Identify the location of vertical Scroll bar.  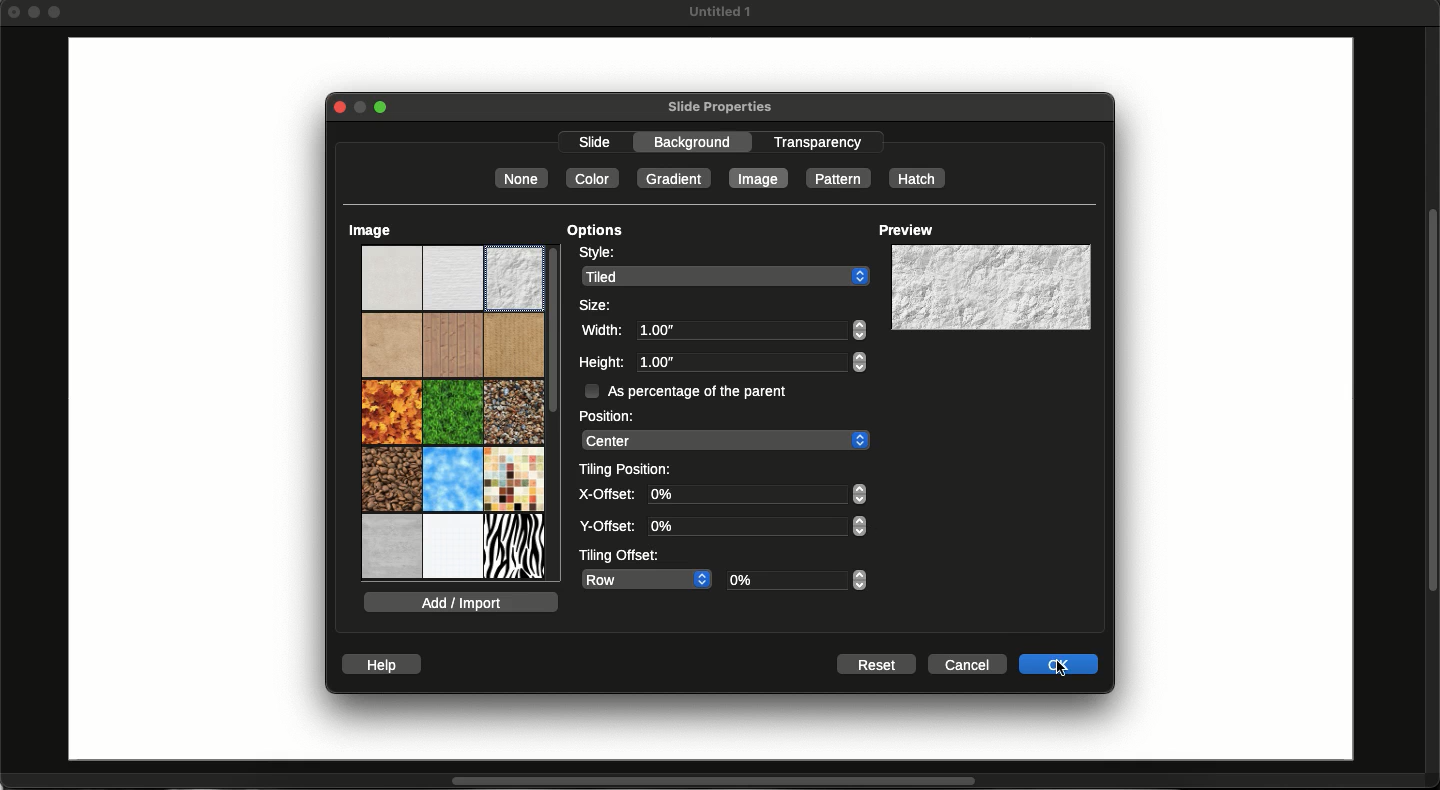
(554, 368).